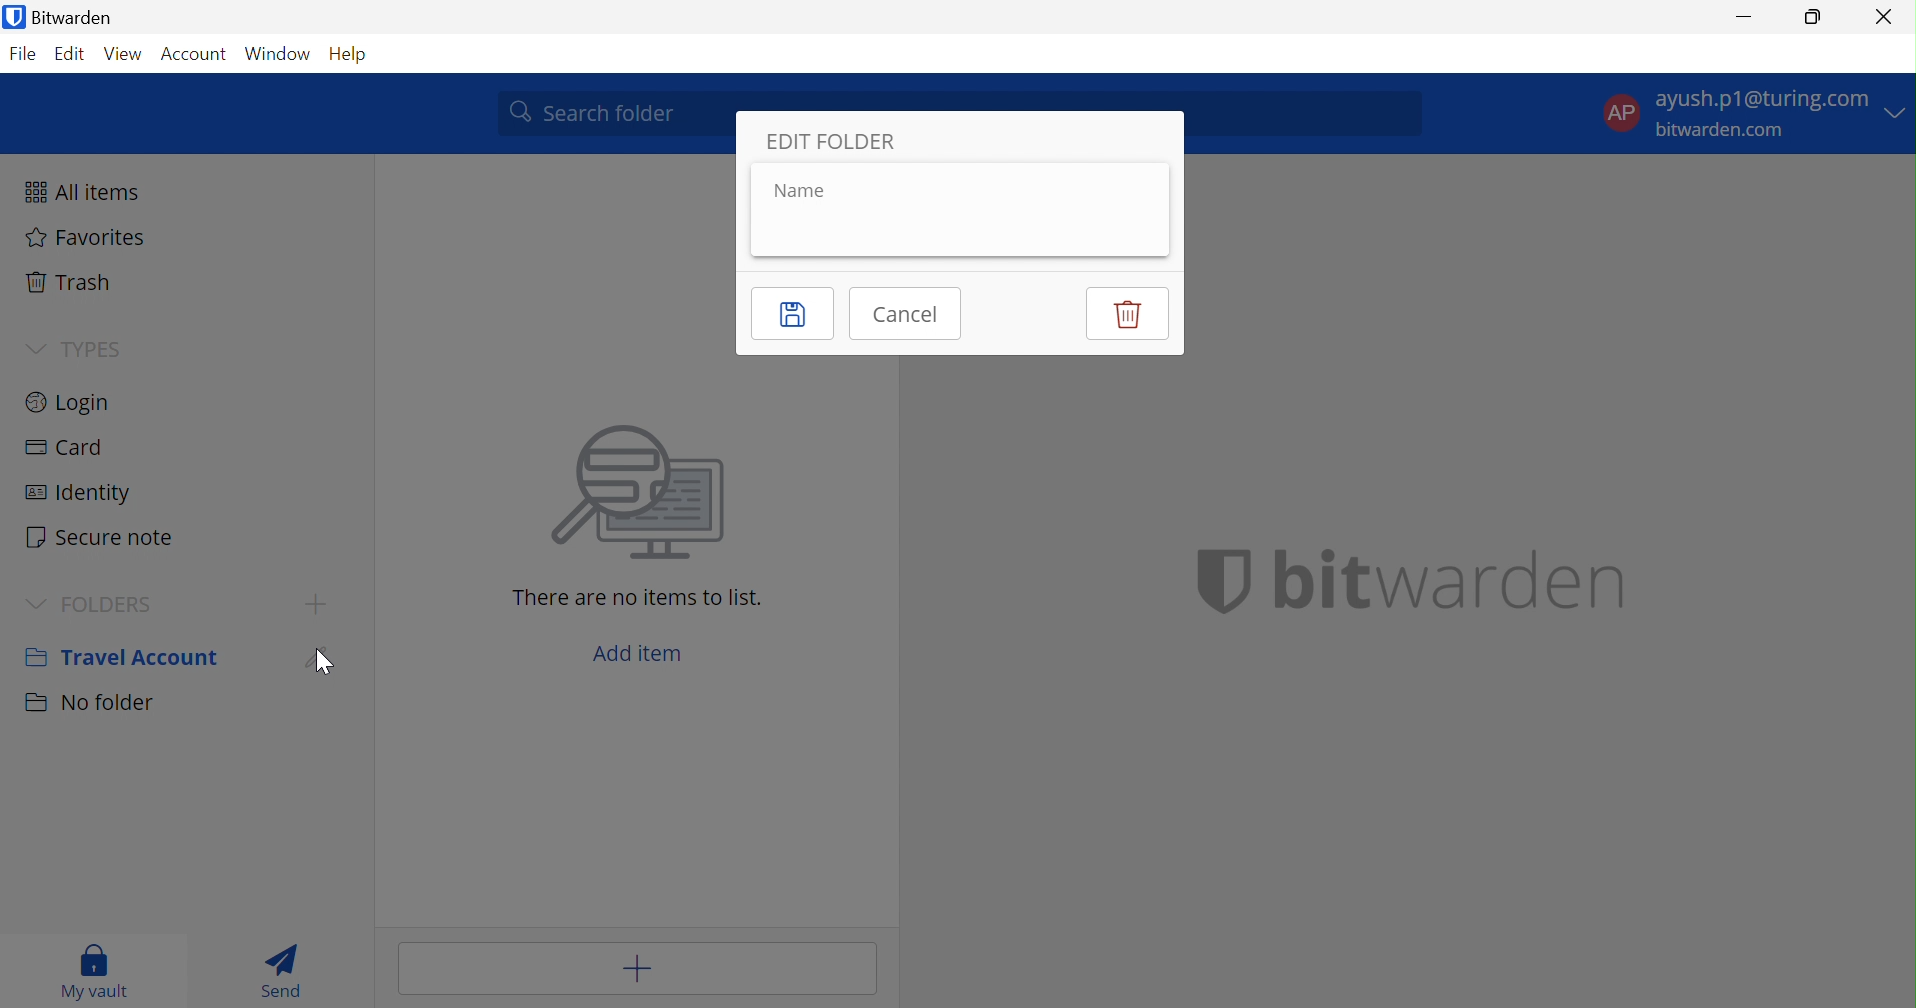 The image size is (1916, 1008). I want to click on Travel Account, so click(122, 655).